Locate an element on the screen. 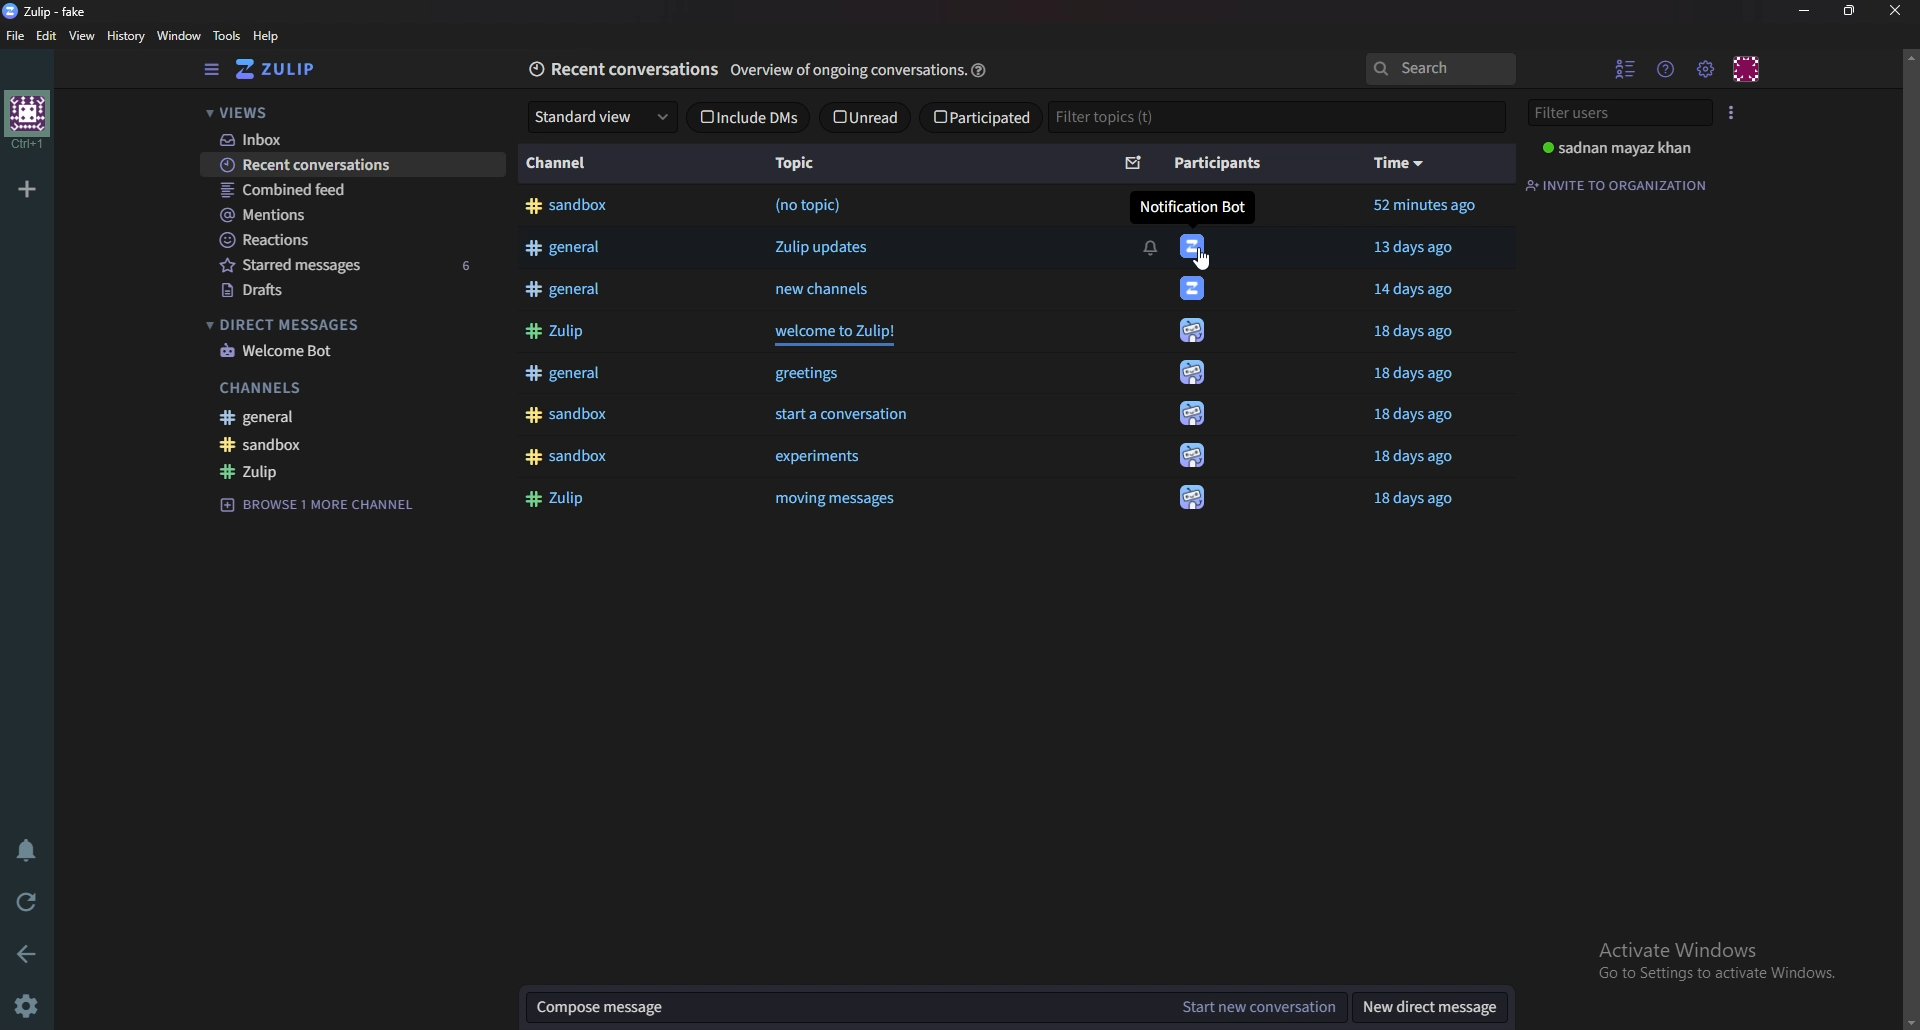  Participants is located at coordinates (1215, 164).